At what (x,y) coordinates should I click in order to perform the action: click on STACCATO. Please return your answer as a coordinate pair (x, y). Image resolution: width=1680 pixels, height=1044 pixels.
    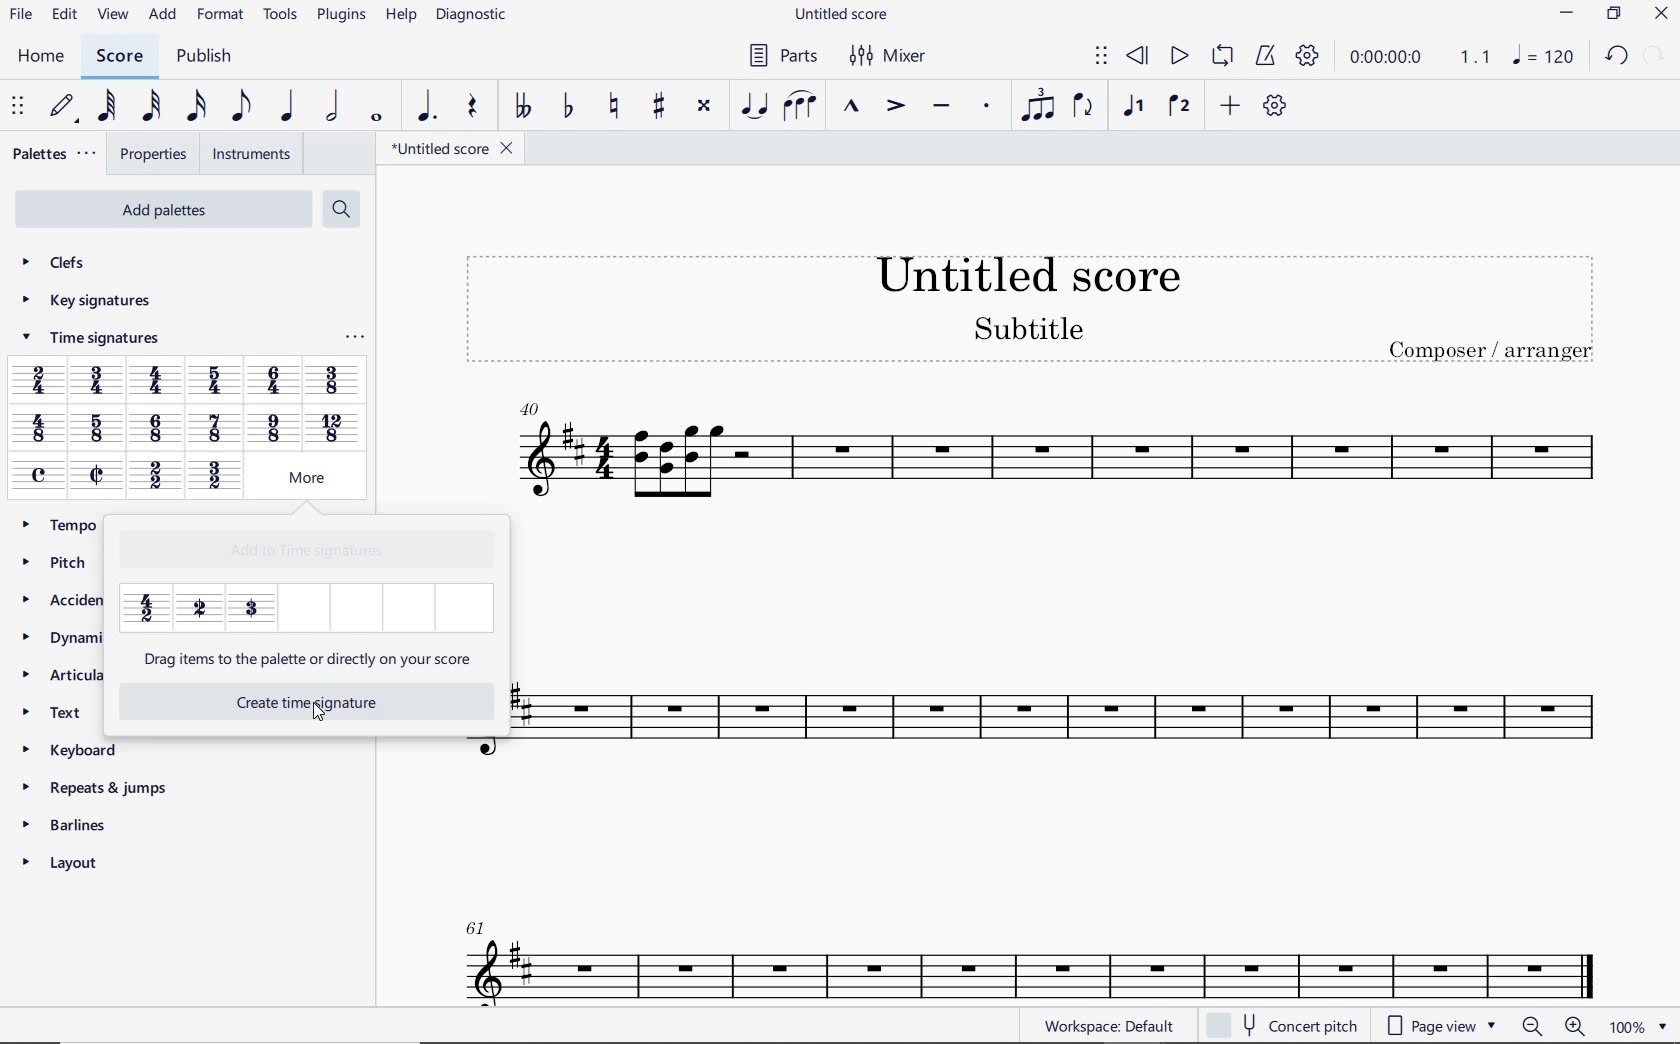
    Looking at the image, I should click on (988, 108).